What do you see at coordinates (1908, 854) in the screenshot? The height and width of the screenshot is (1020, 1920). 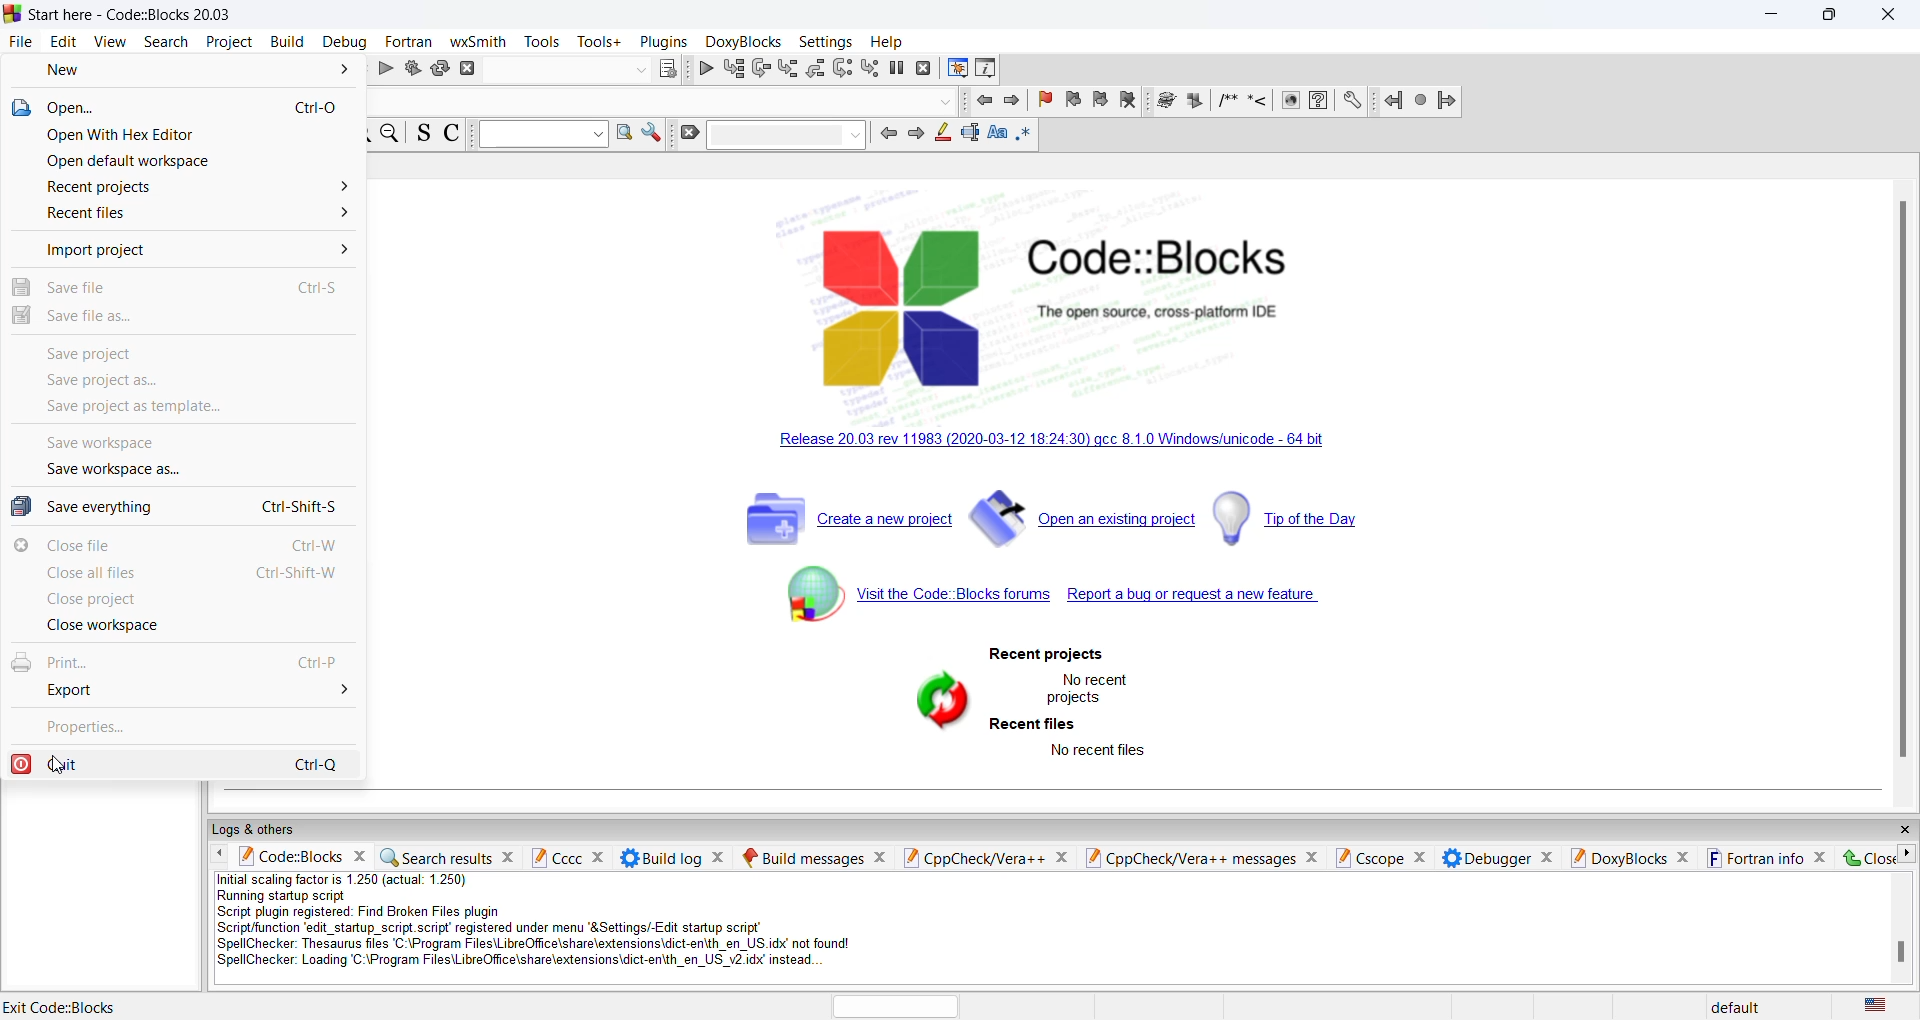 I see `move right` at bounding box center [1908, 854].